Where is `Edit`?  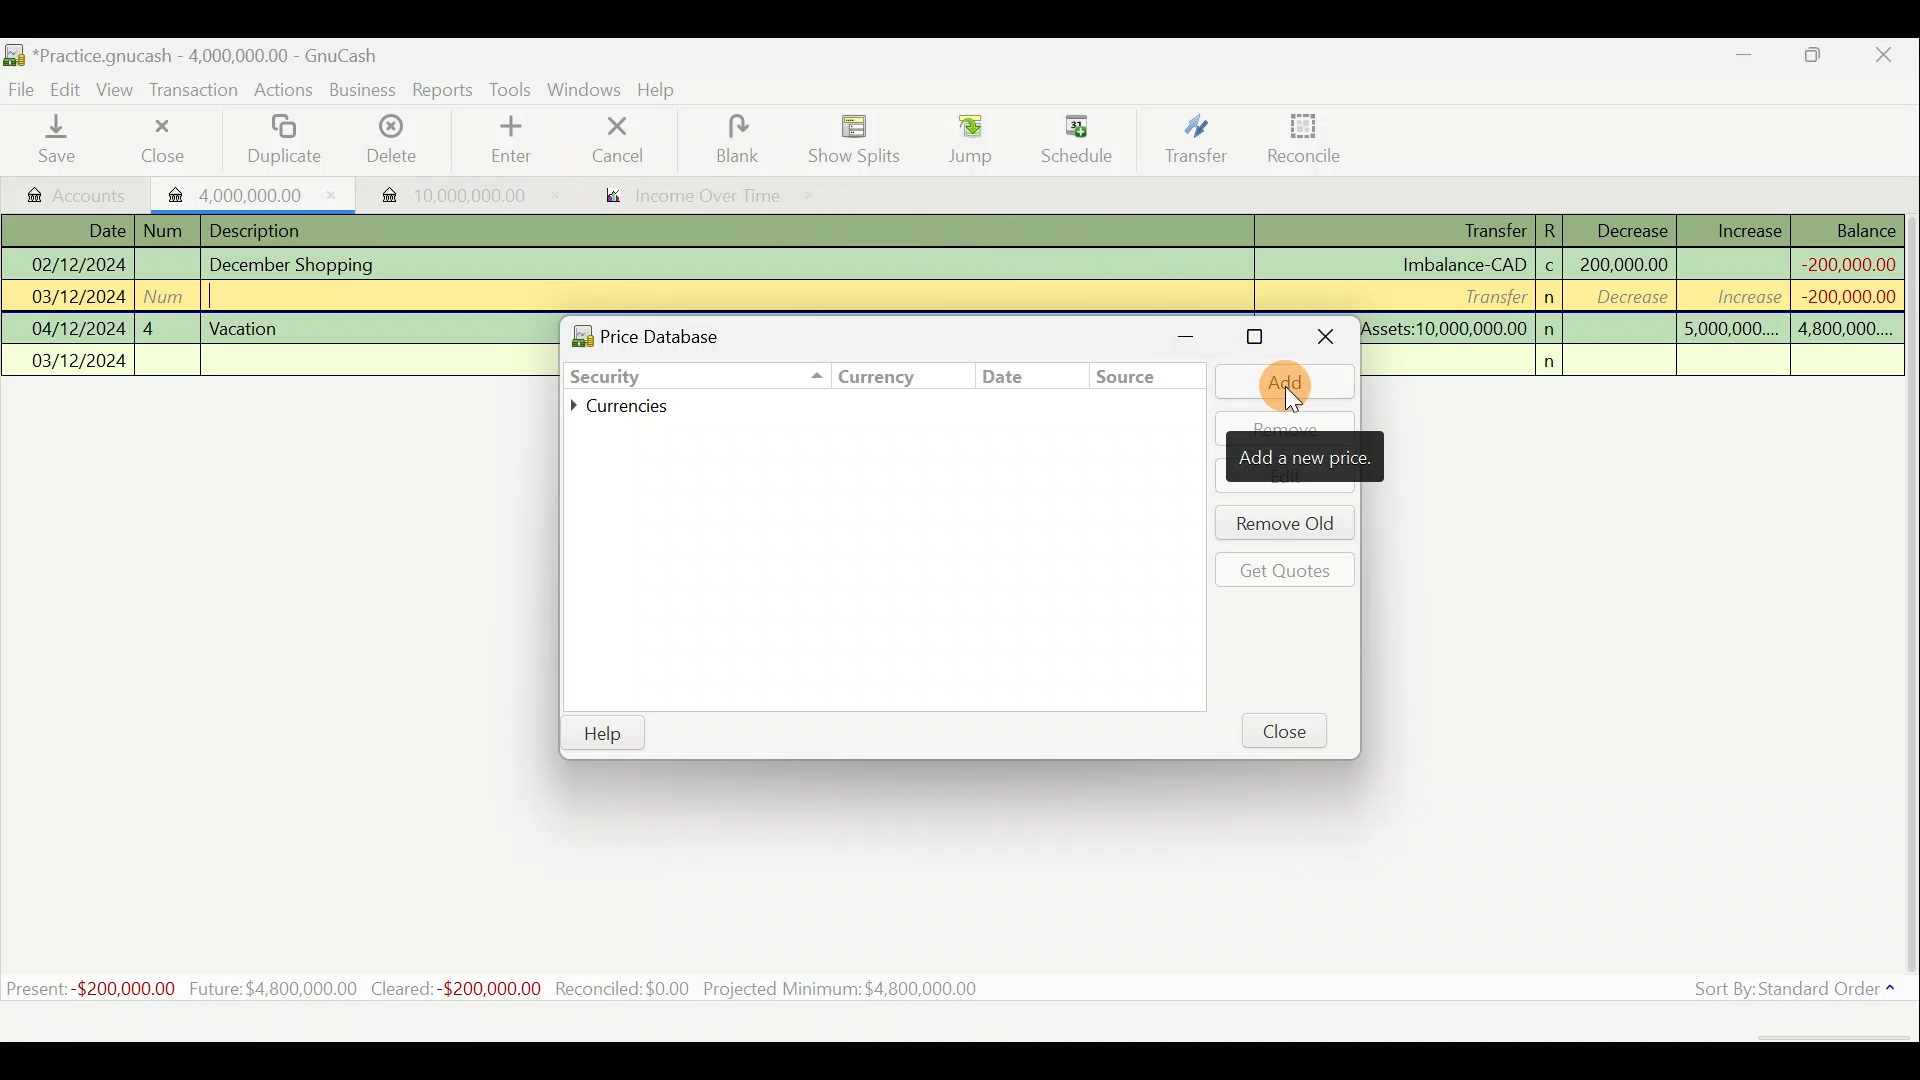
Edit is located at coordinates (69, 89).